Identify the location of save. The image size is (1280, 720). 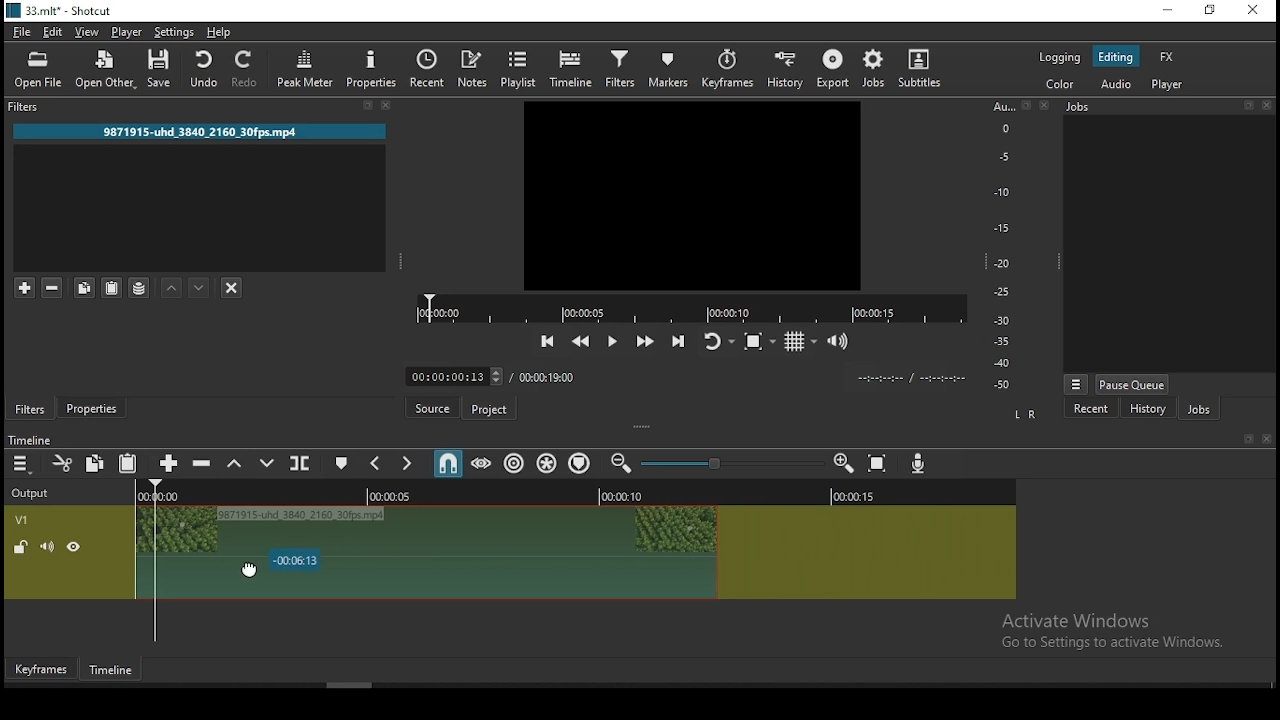
(164, 70).